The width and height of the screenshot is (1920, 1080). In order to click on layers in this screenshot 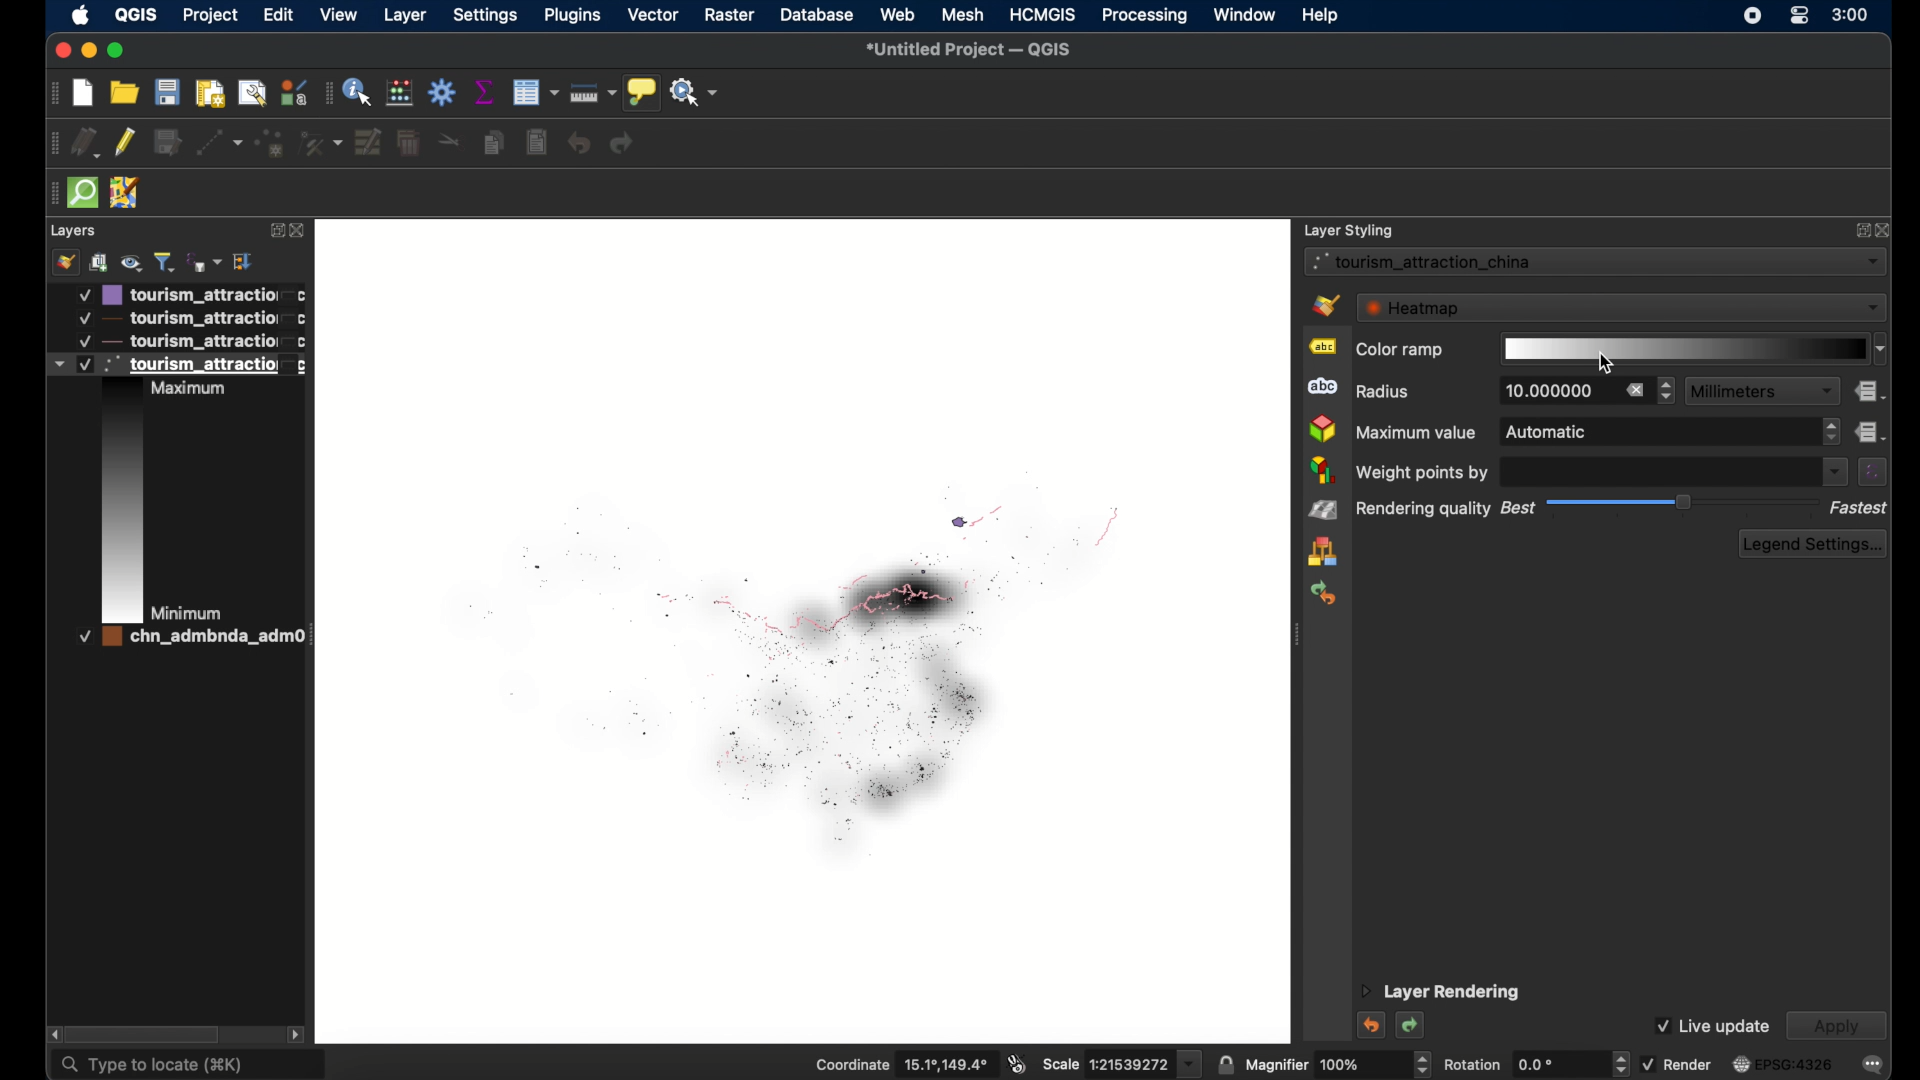, I will do `click(74, 231)`.